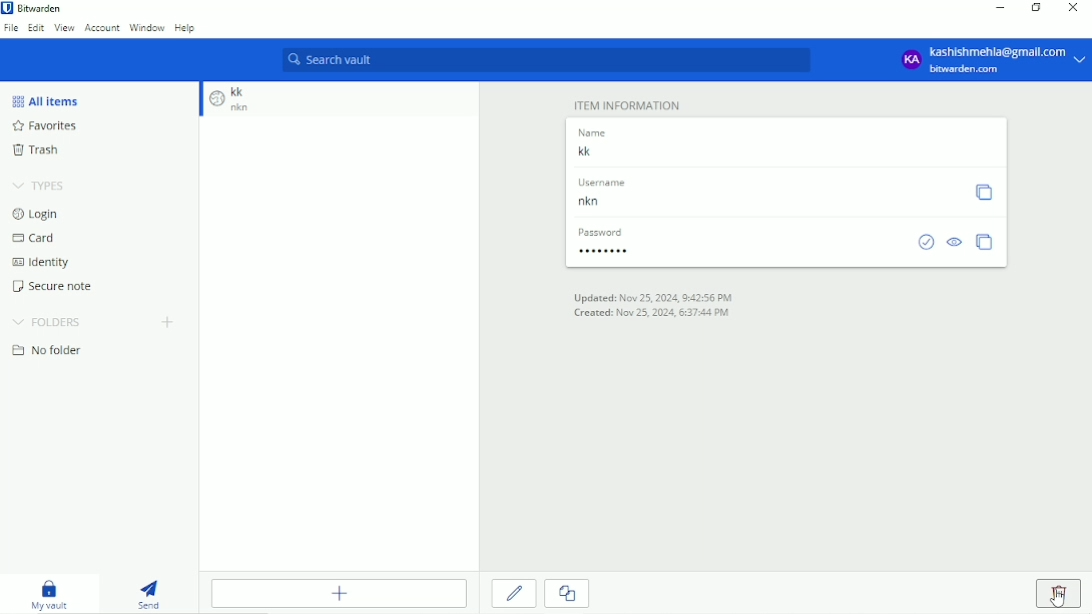 The image size is (1092, 614). I want to click on Types, so click(42, 186).